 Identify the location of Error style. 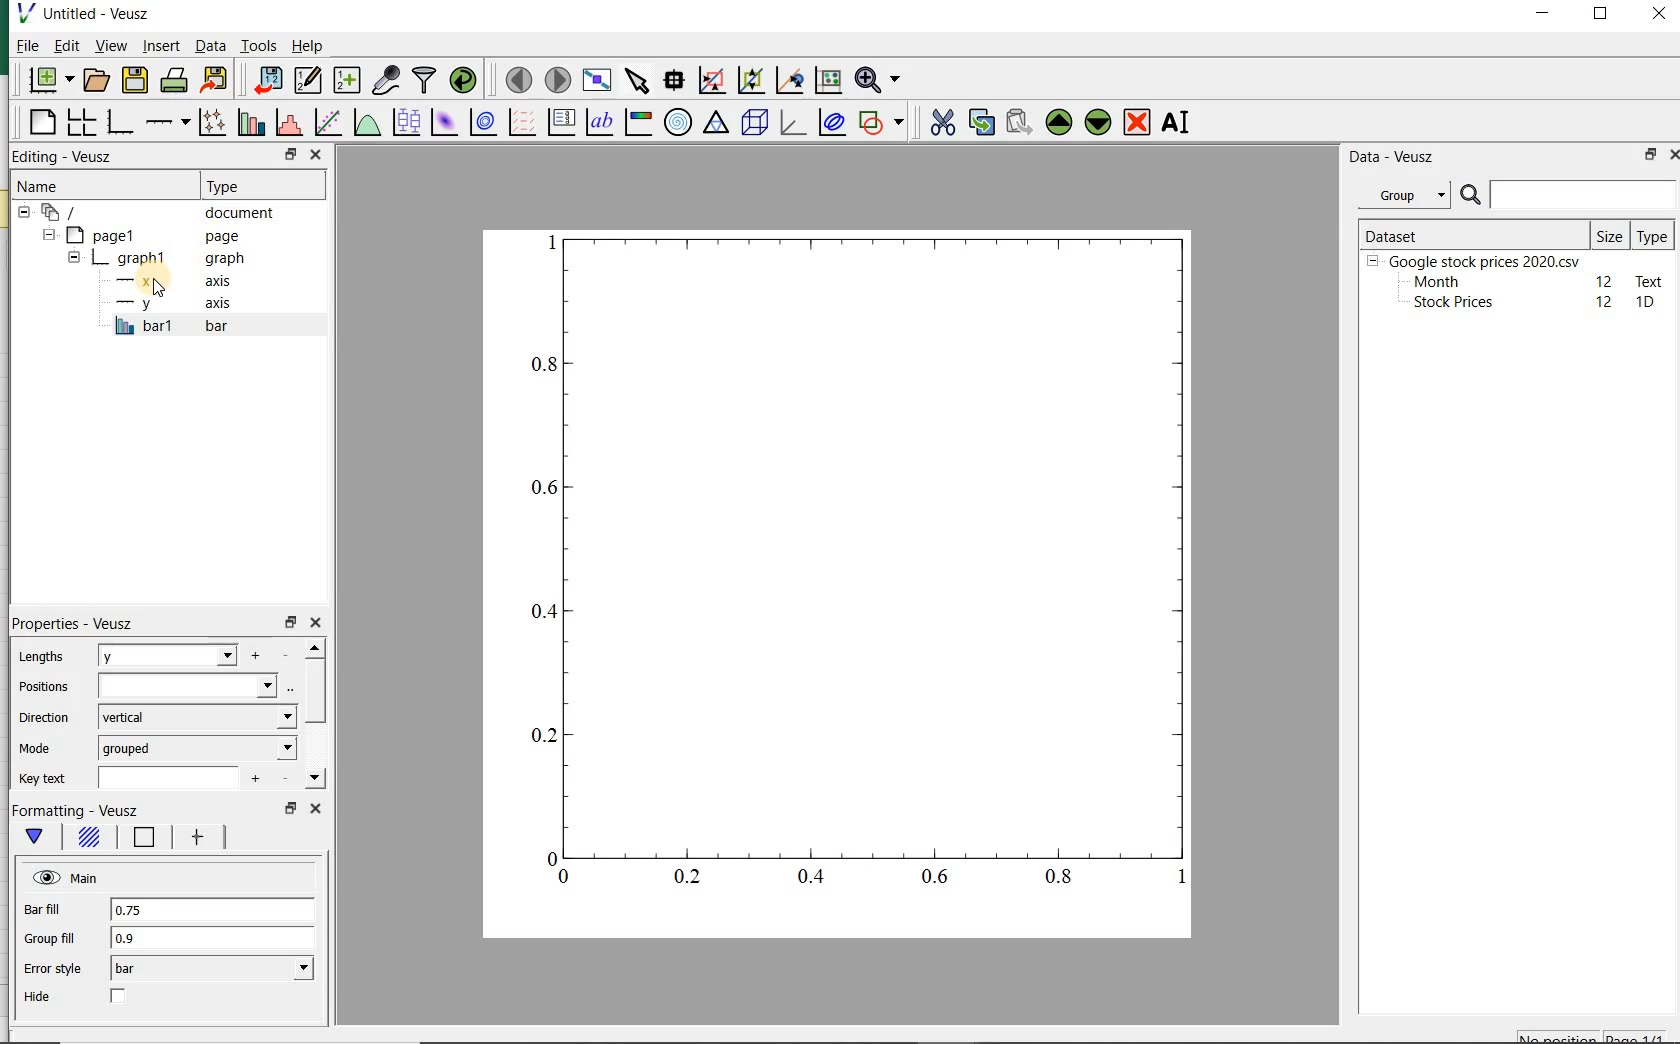
(50, 970).